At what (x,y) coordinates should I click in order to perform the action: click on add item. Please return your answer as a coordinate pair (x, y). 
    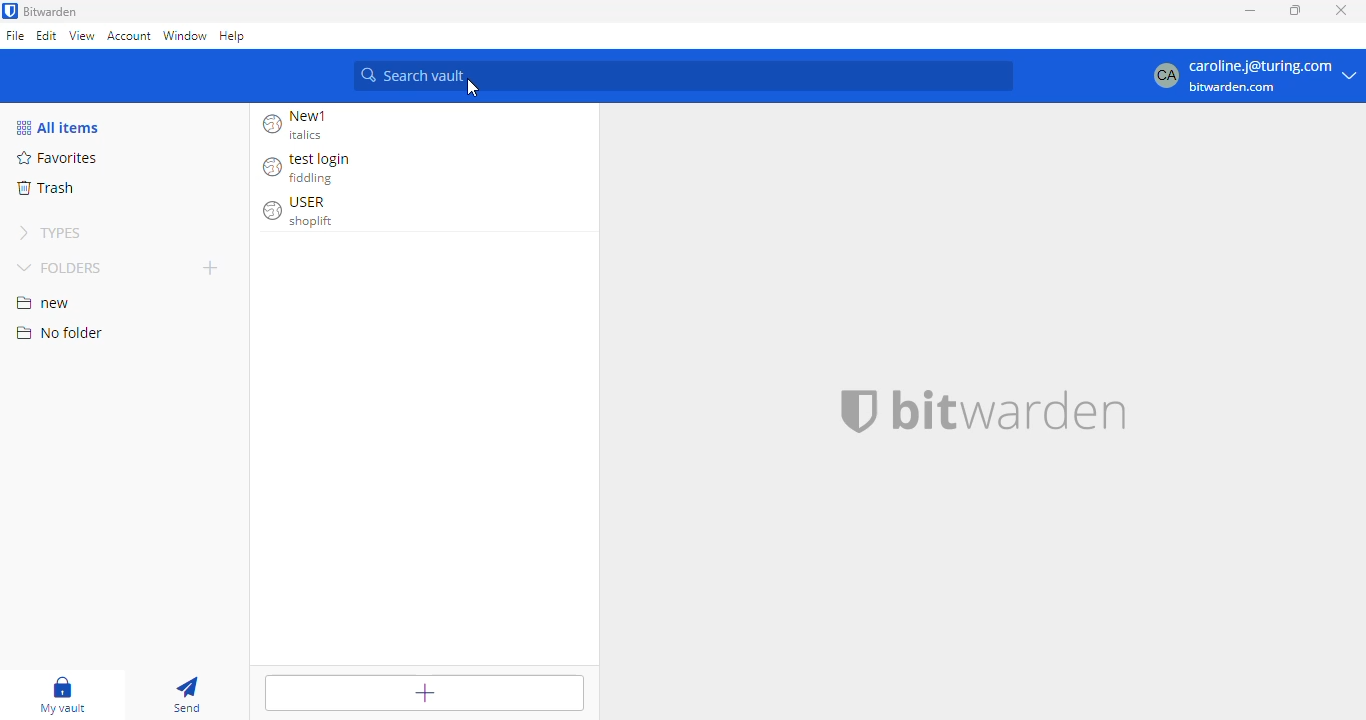
    Looking at the image, I should click on (425, 691).